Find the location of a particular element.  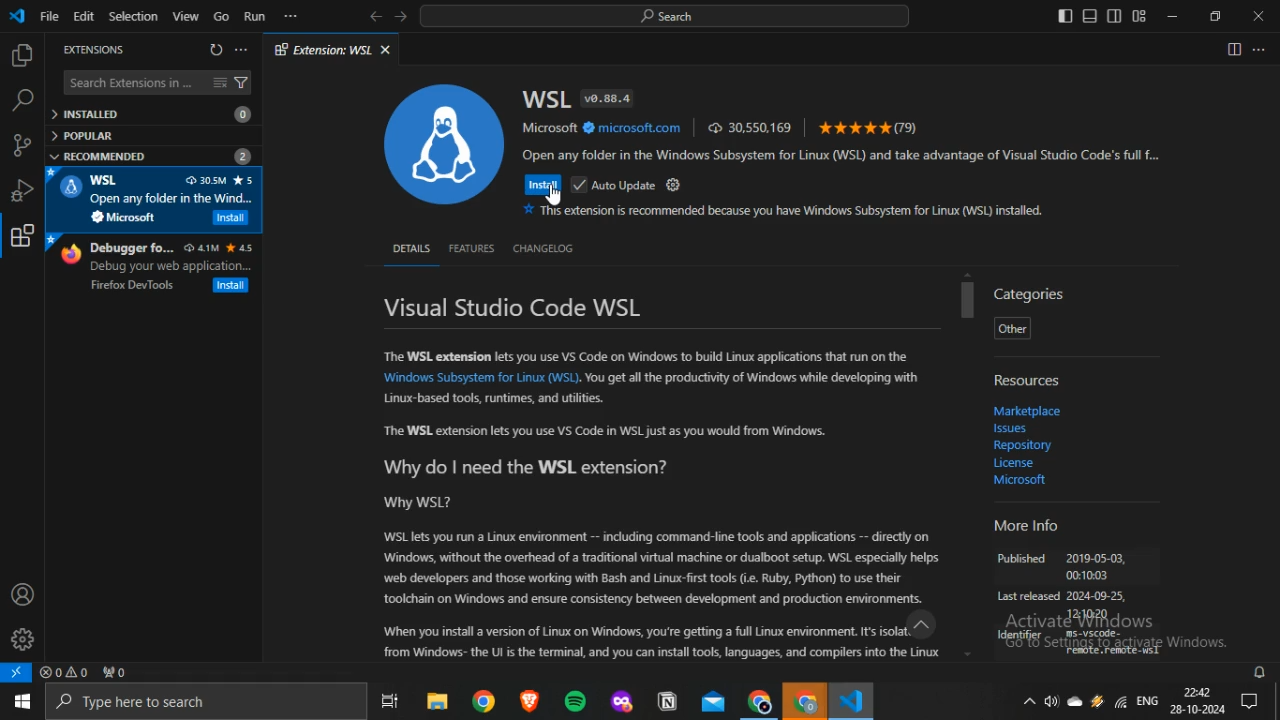

Last released is located at coordinates (1027, 595).